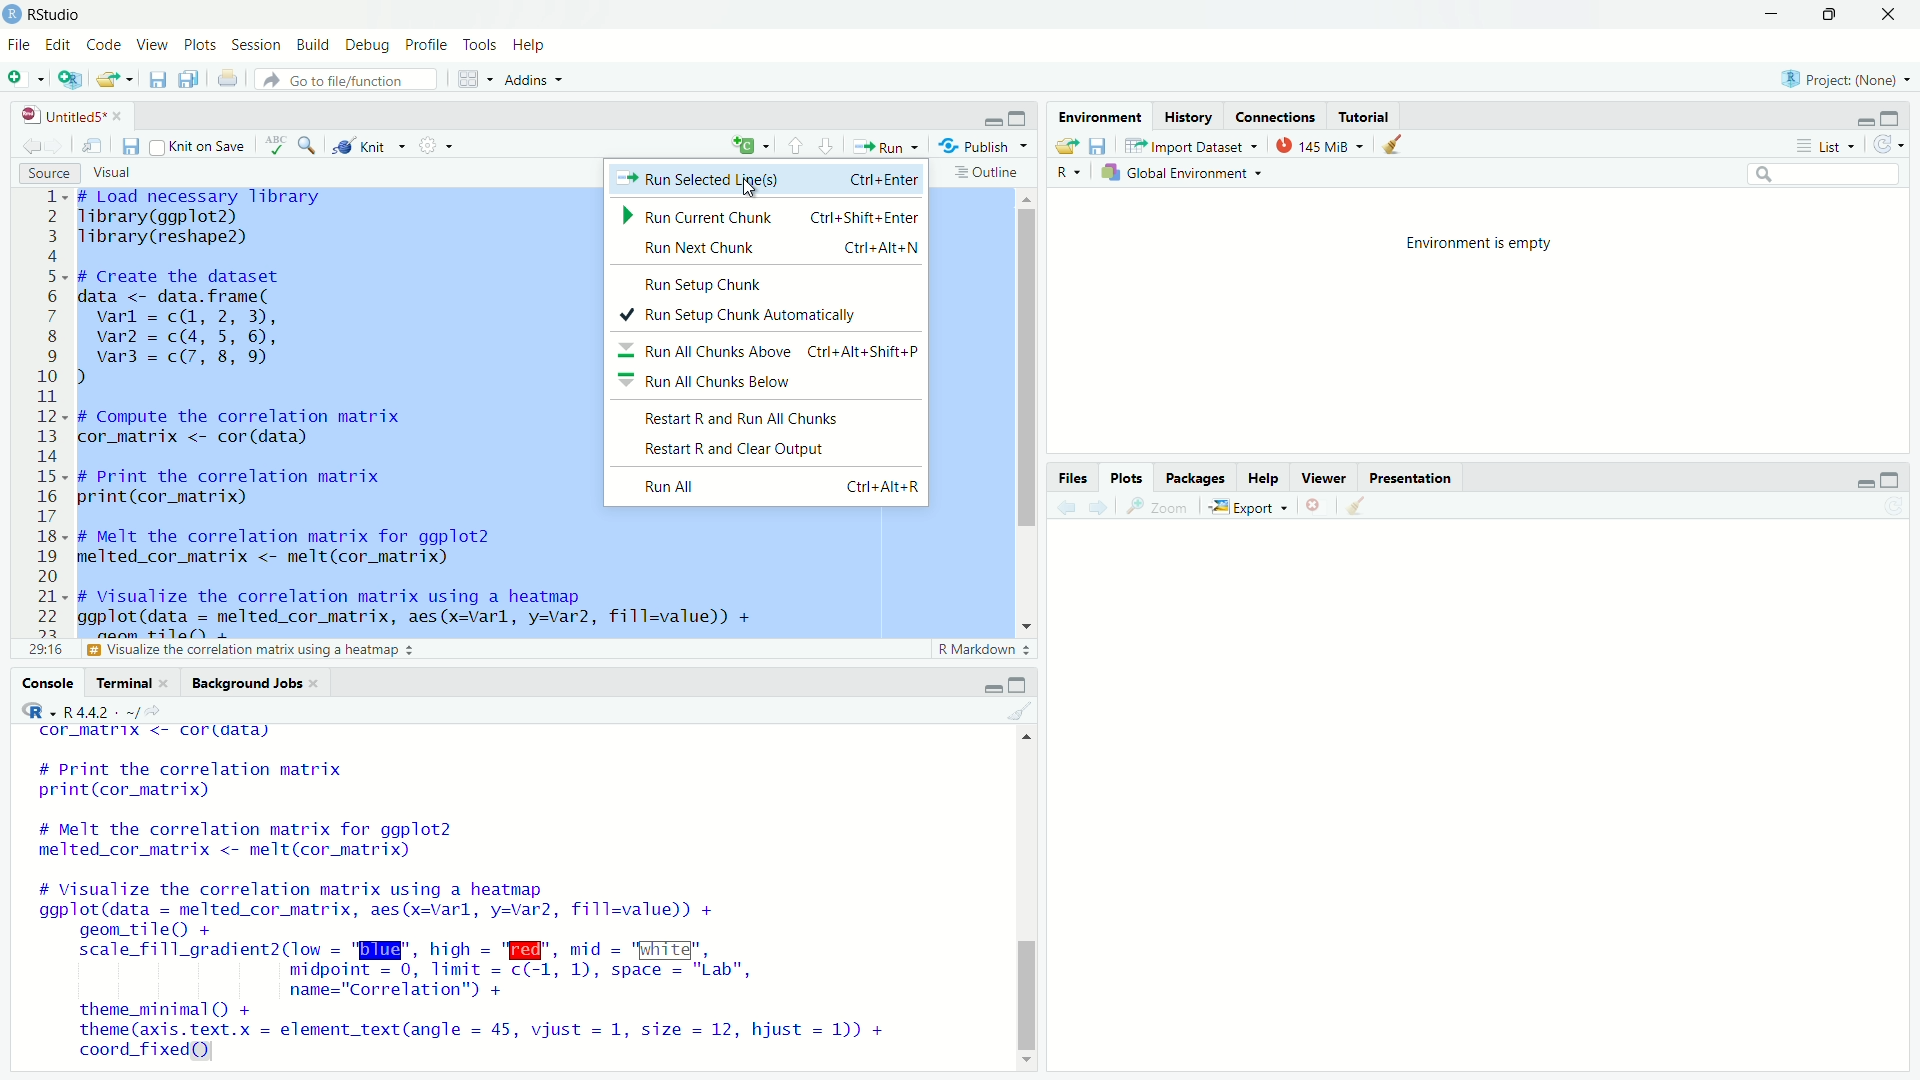 The image size is (1920, 1080). What do you see at coordinates (1359, 505) in the screenshot?
I see `clear plots` at bounding box center [1359, 505].